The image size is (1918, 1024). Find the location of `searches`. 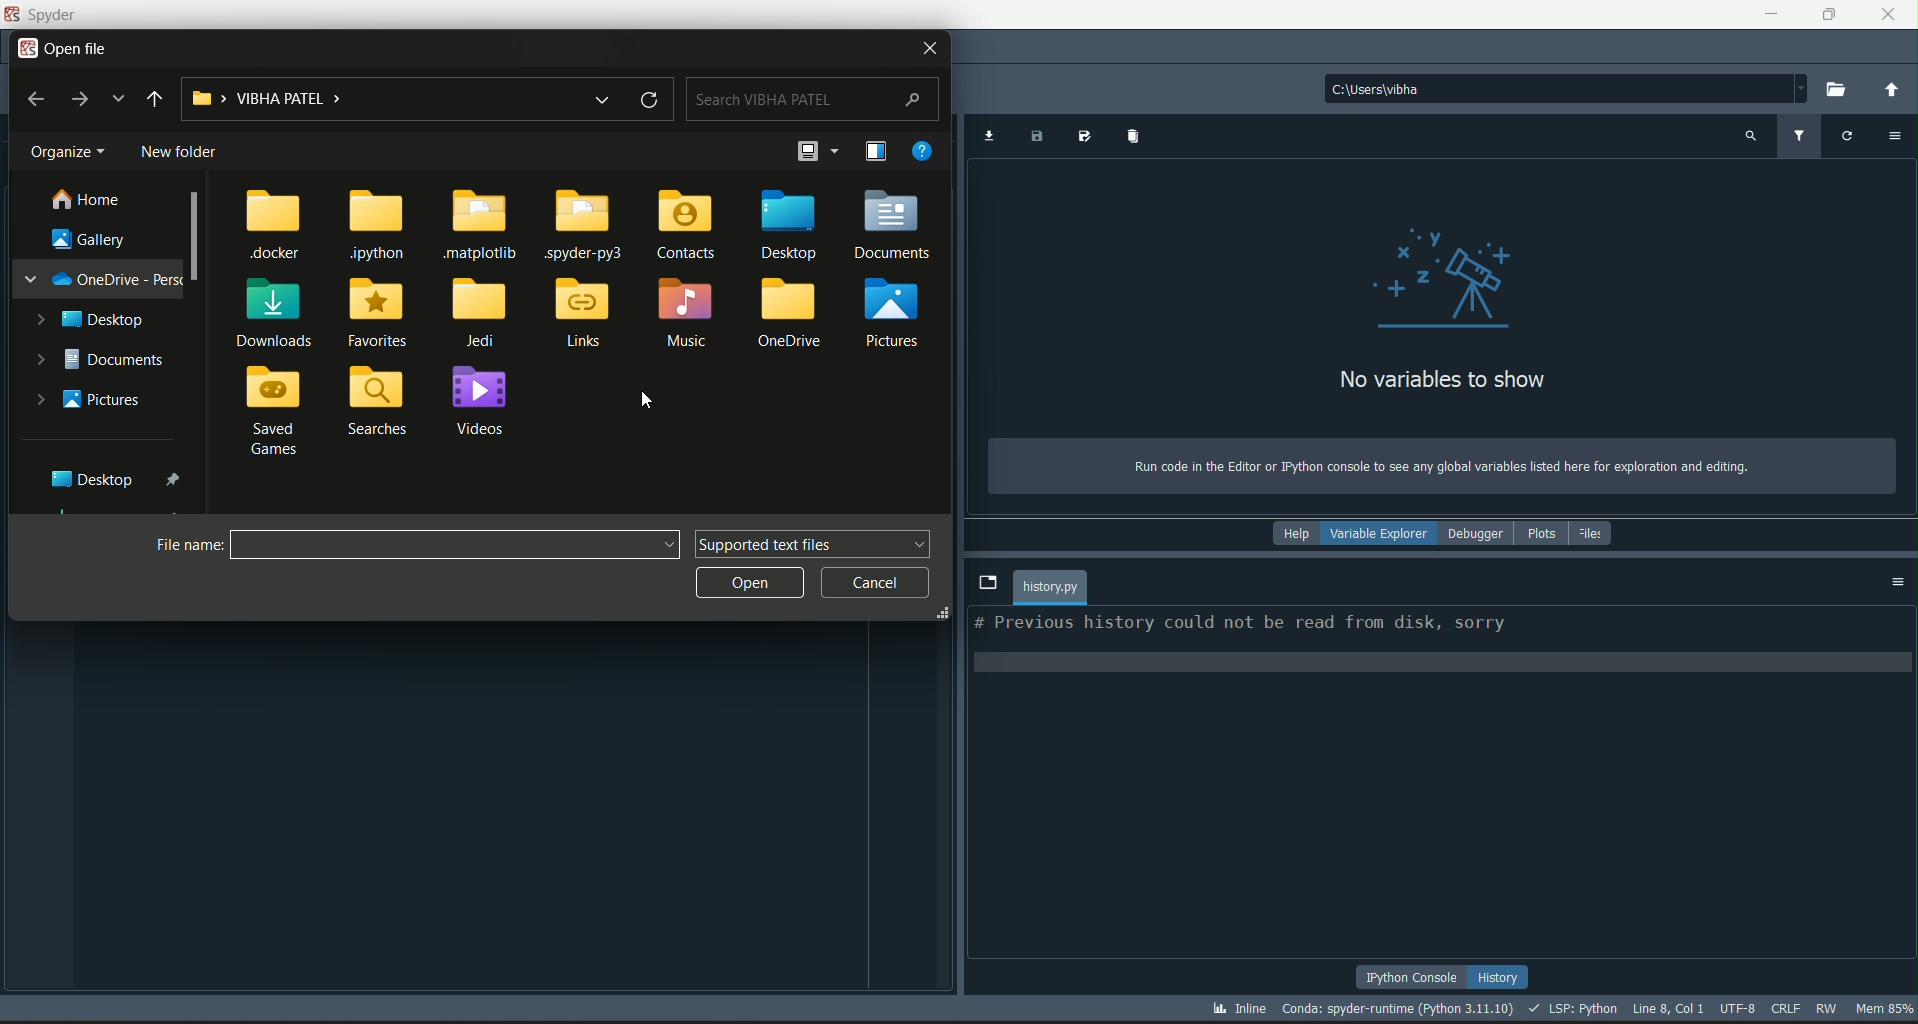

searches is located at coordinates (379, 402).